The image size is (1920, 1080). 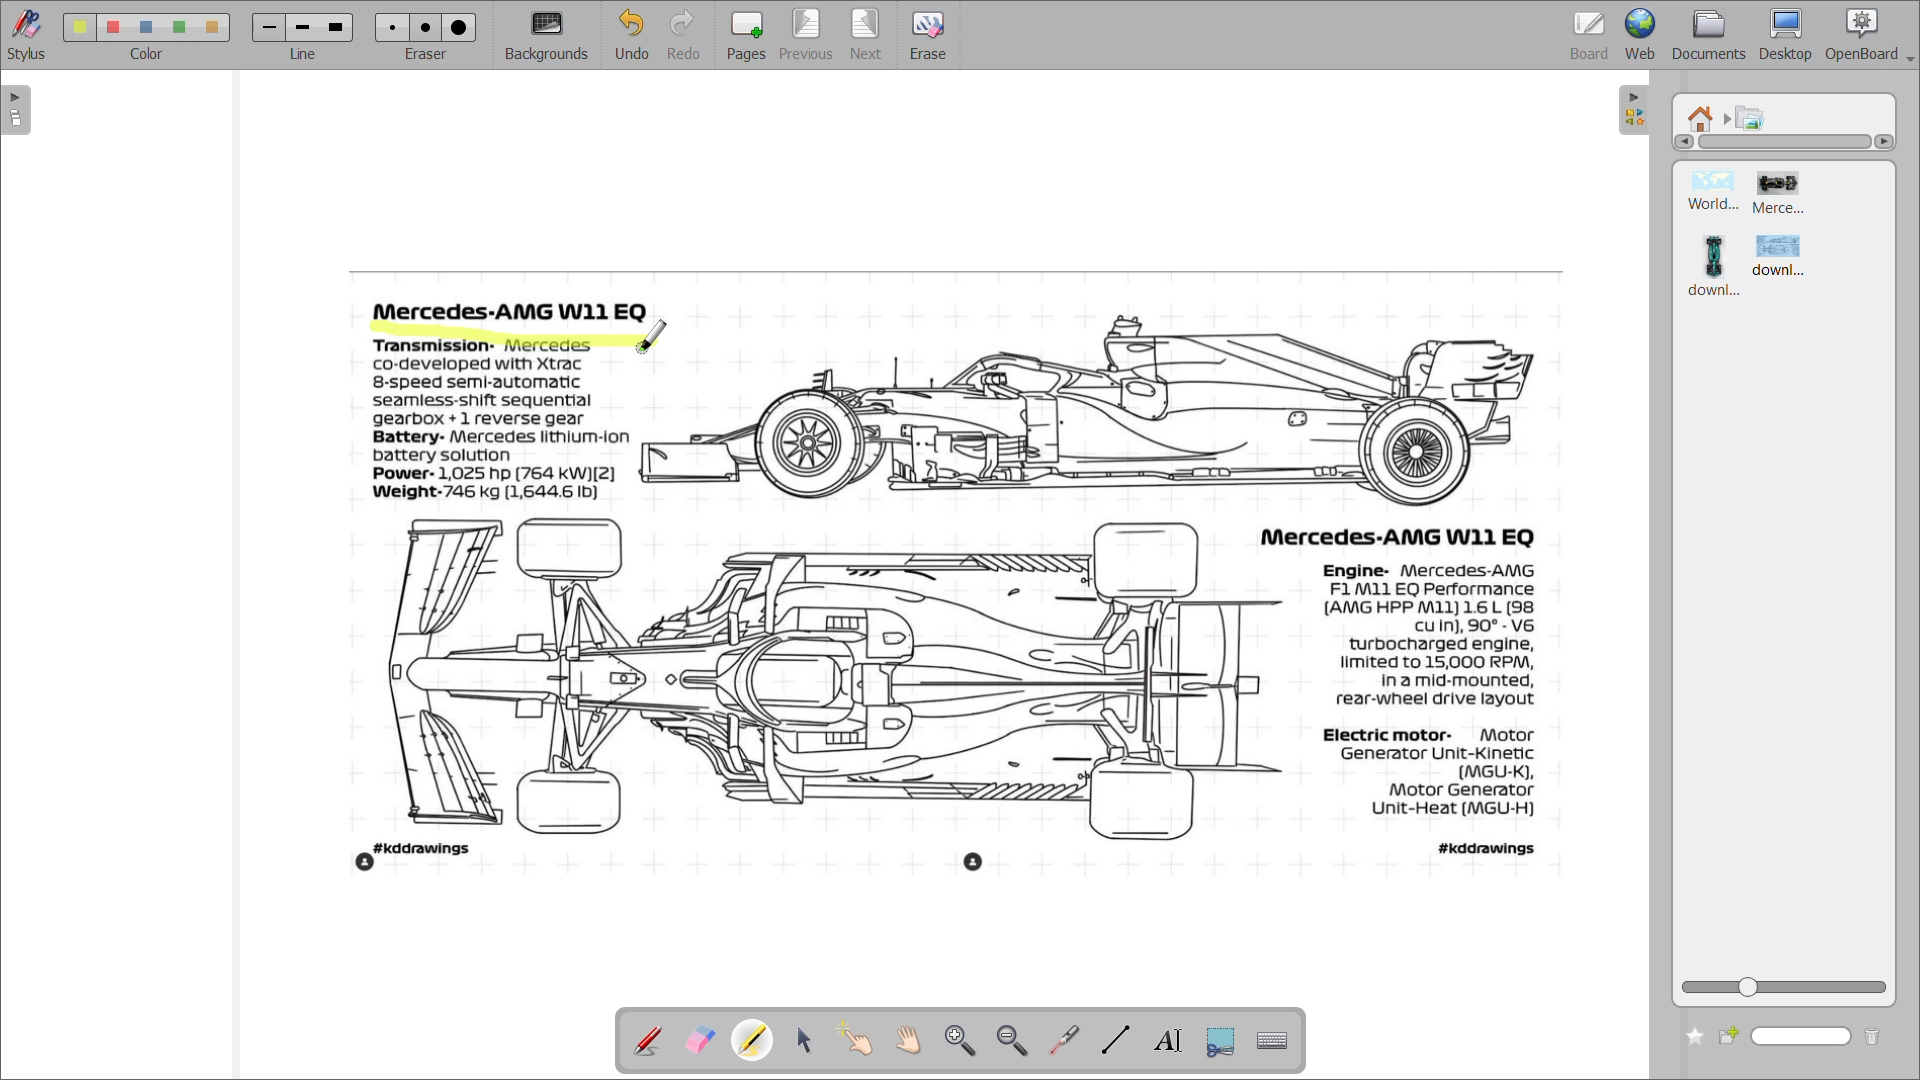 I want to click on desktop, so click(x=1791, y=35).